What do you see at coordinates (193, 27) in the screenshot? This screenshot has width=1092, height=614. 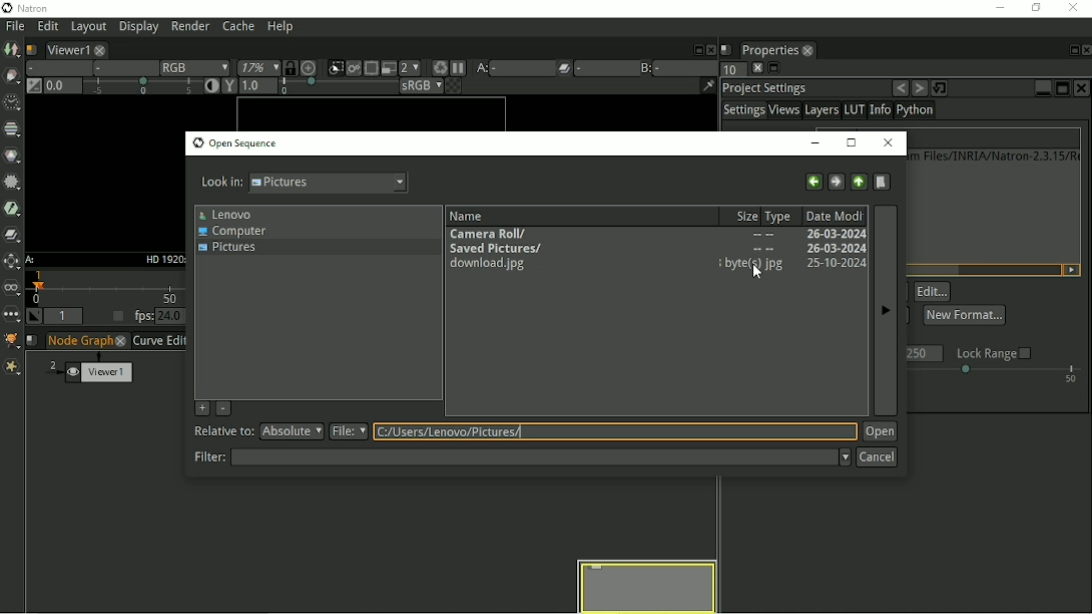 I see `Render` at bounding box center [193, 27].